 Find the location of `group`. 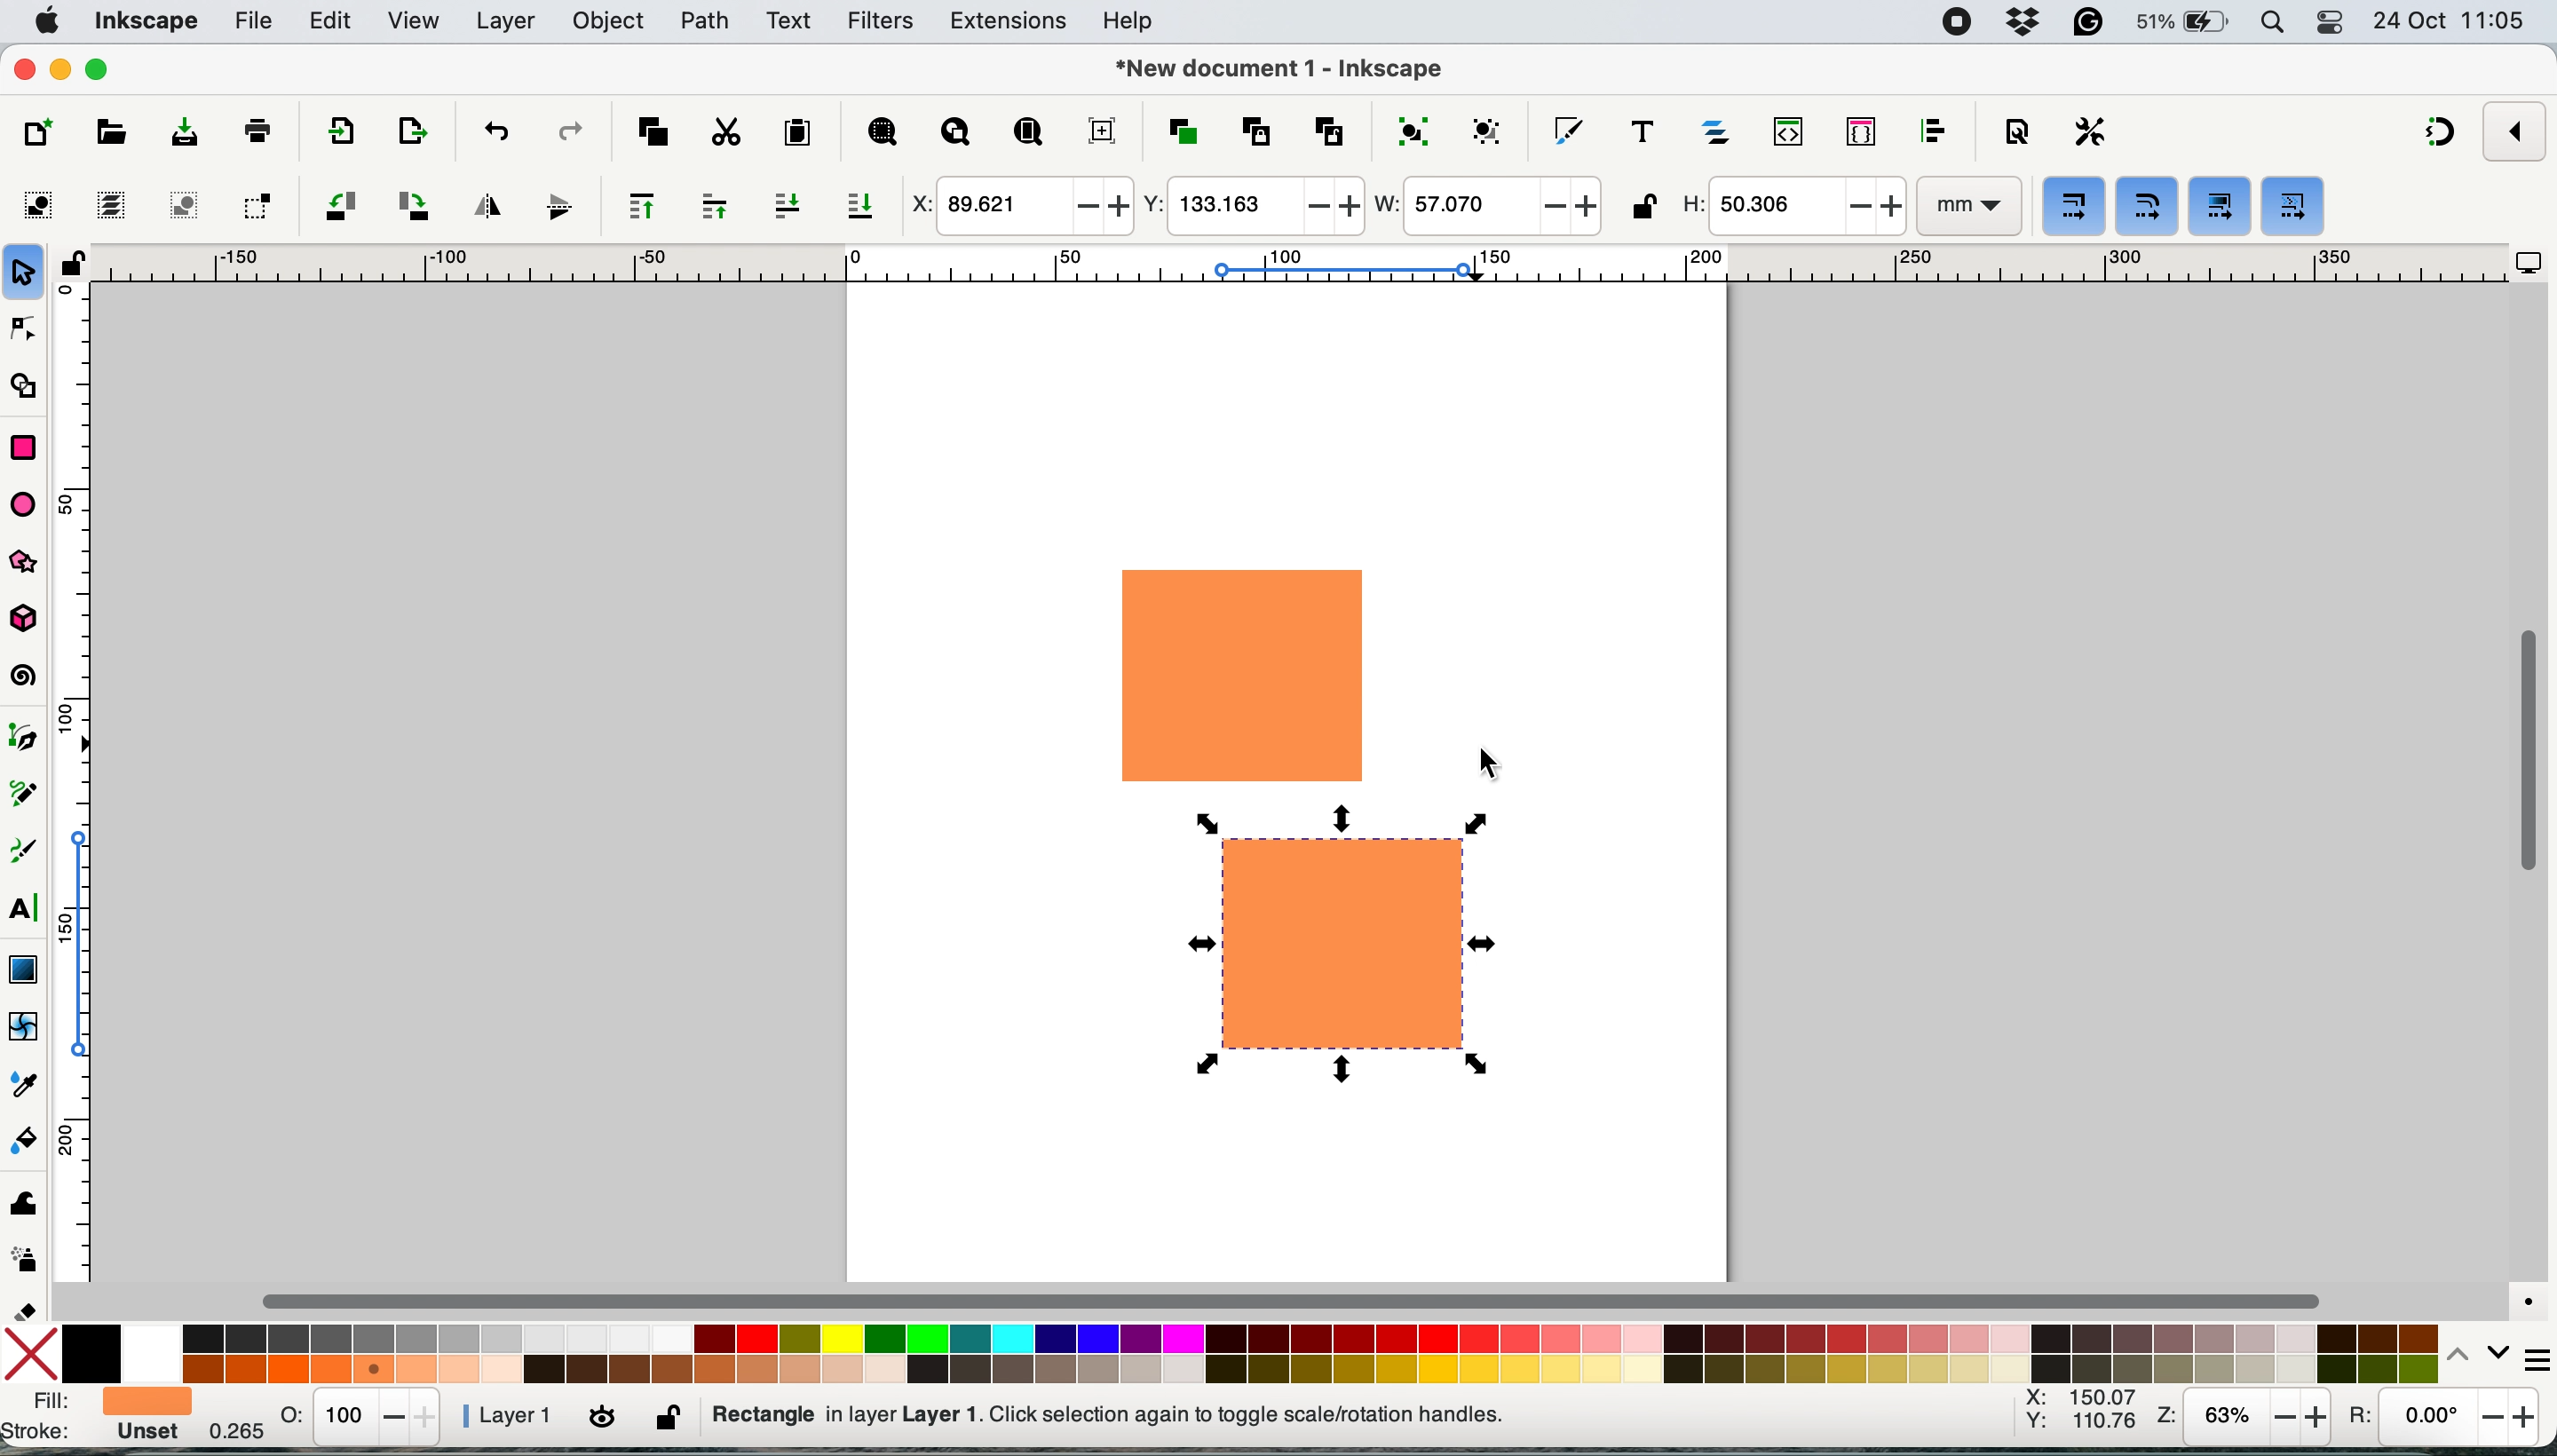

group is located at coordinates (1410, 129).